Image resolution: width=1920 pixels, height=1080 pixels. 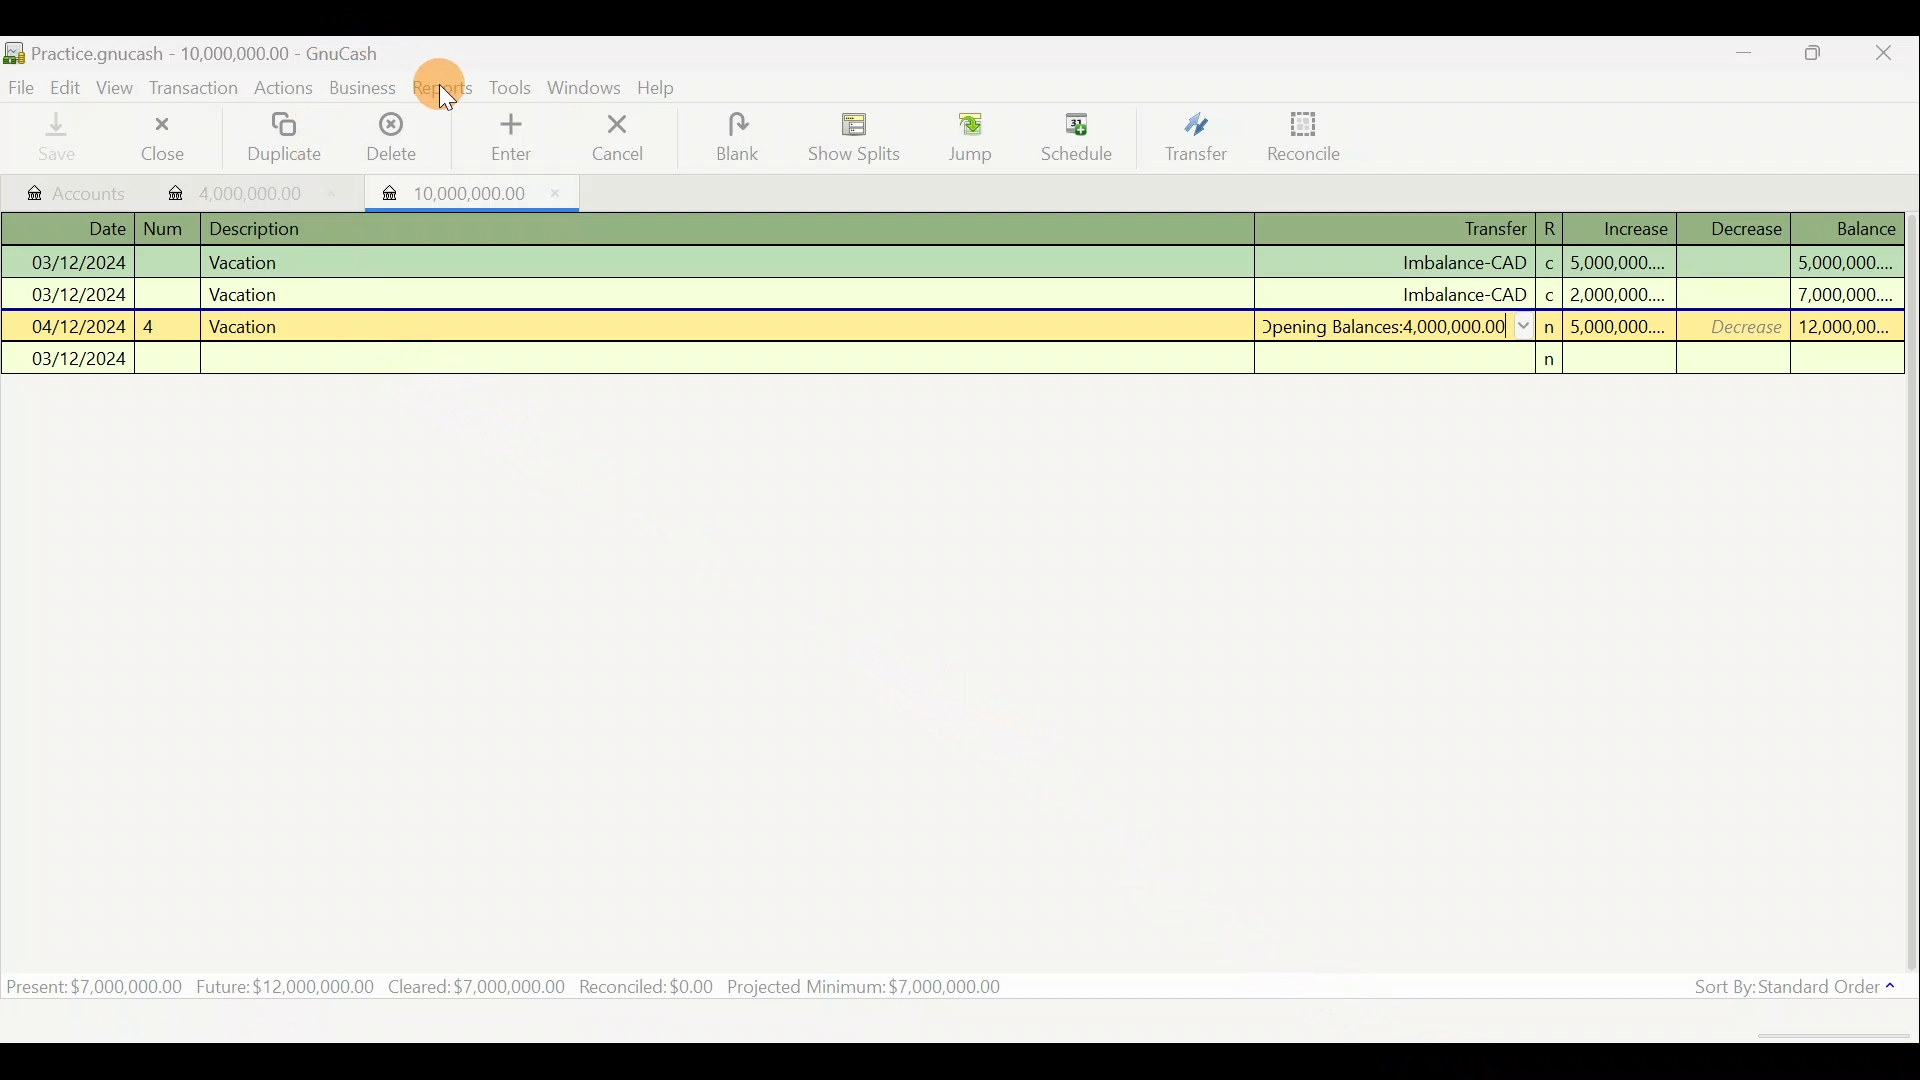 I want to click on Reconcile, so click(x=1313, y=138).